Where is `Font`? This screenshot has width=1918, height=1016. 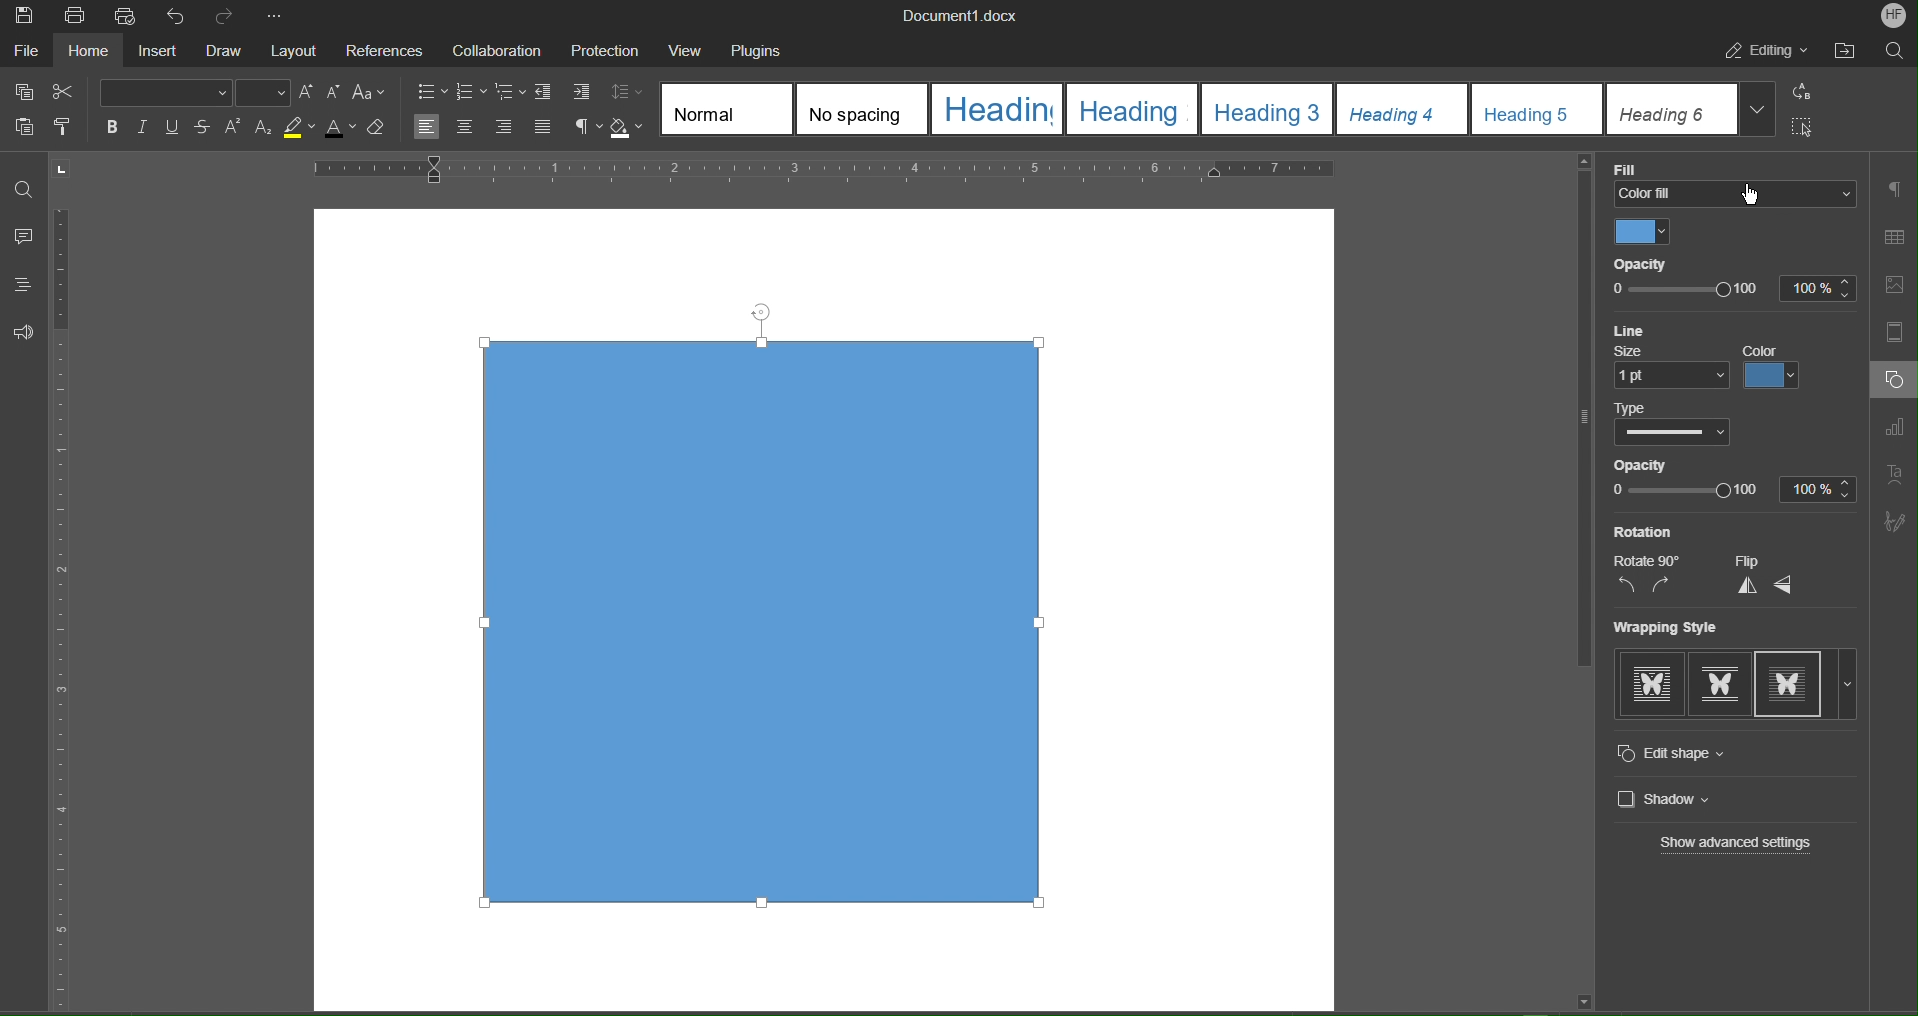
Font is located at coordinates (164, 92).